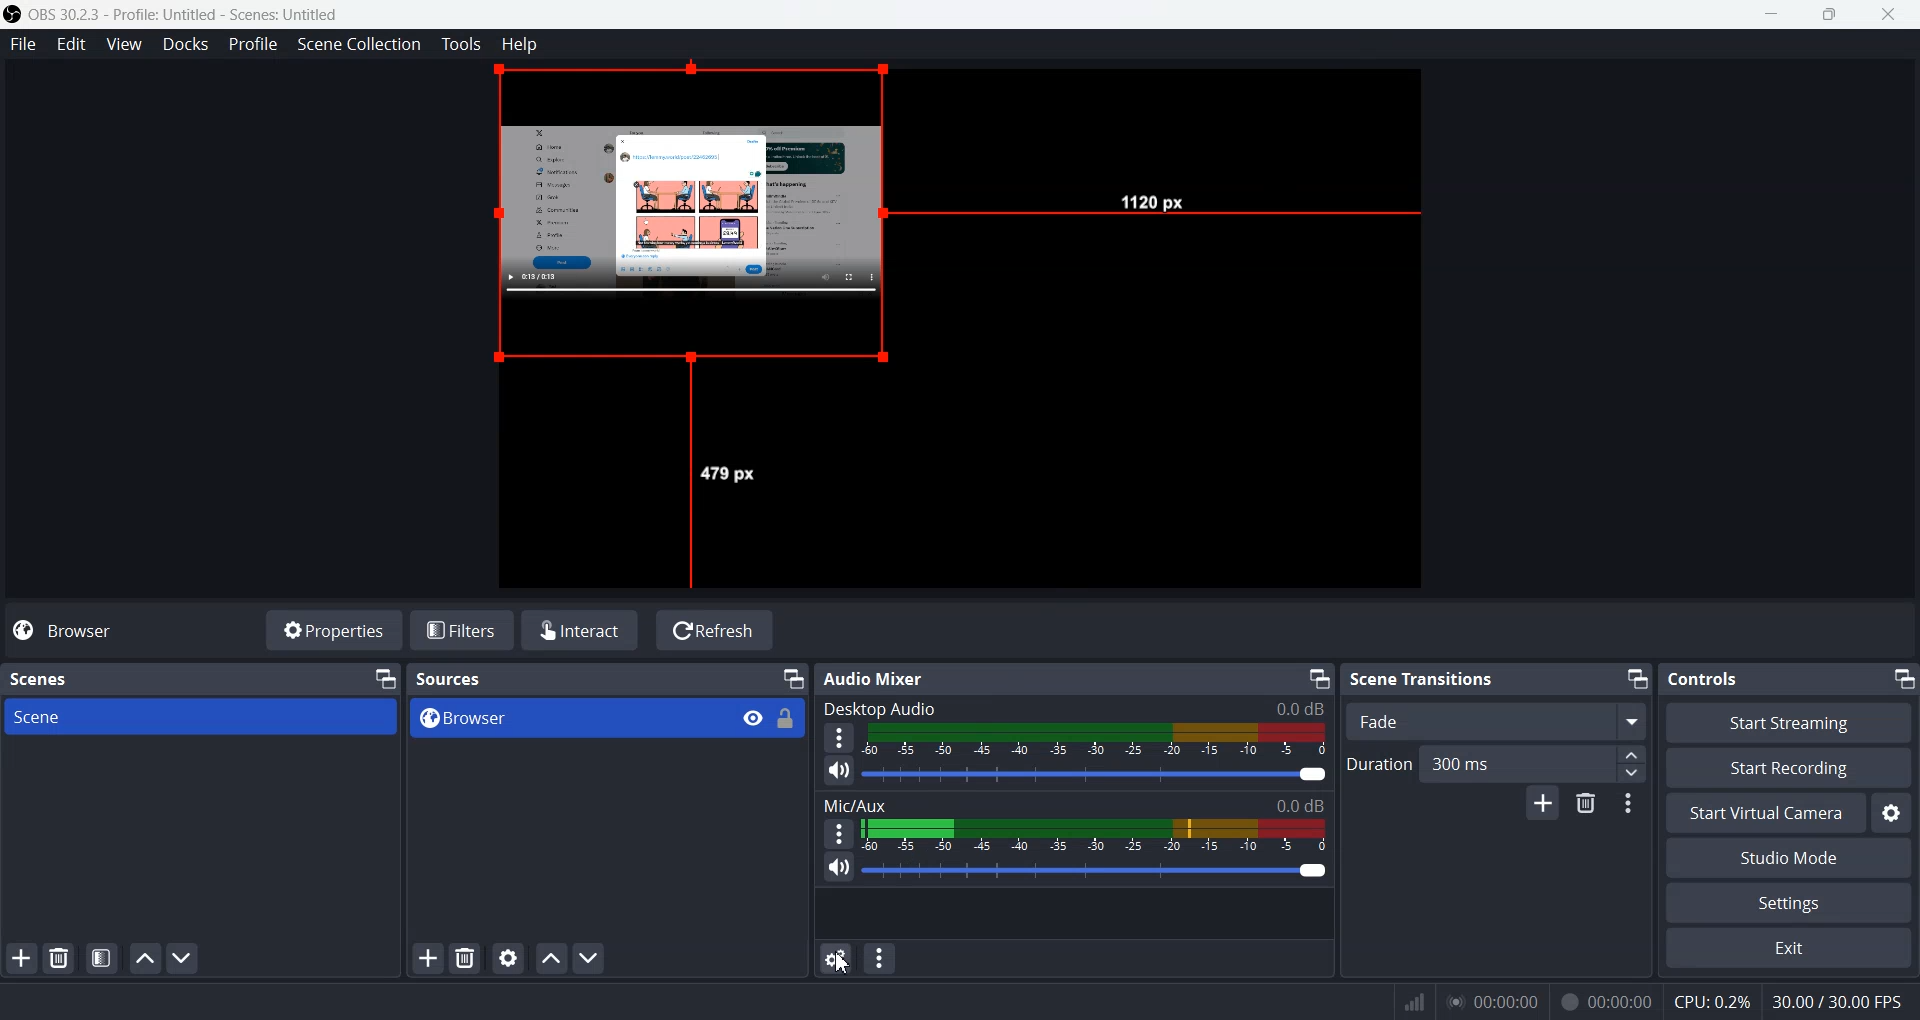  I want to click on Desktop Audio 0.0 dB, so click(1073, 708).